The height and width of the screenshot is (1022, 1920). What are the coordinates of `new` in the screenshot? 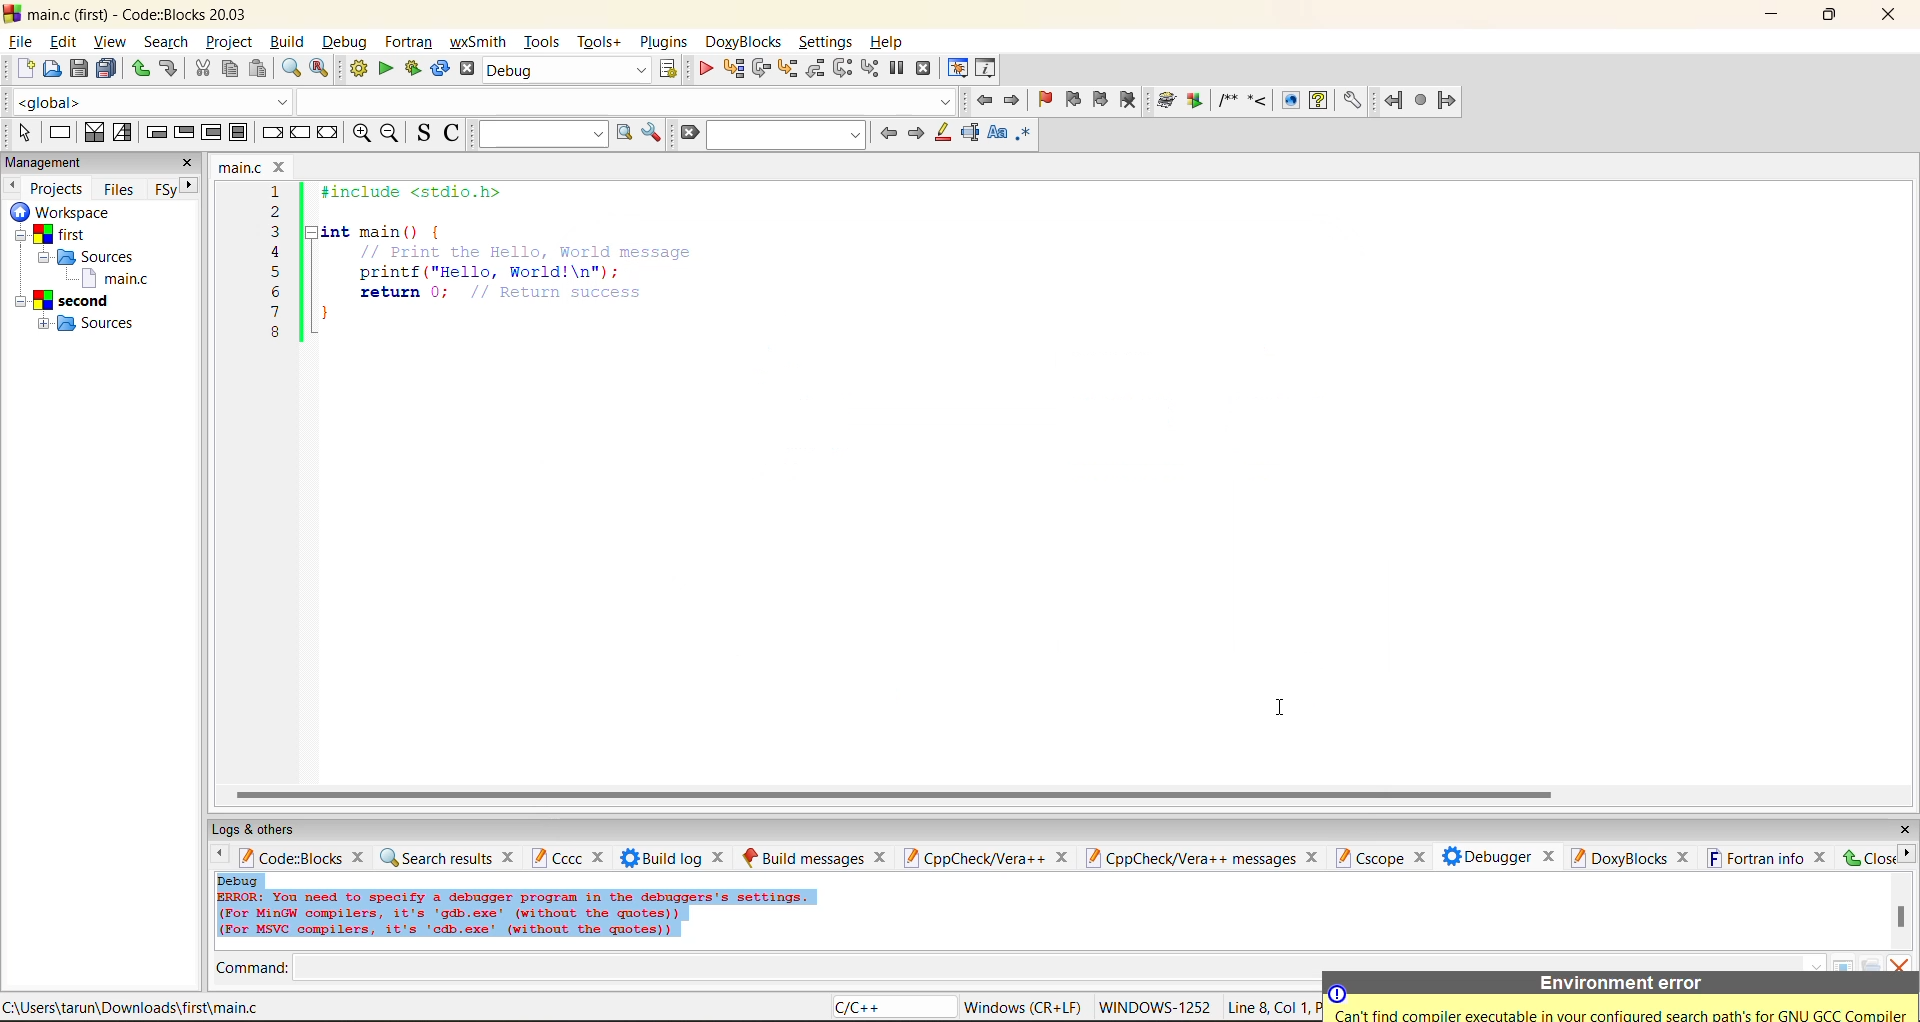 It's located at (26, 68).